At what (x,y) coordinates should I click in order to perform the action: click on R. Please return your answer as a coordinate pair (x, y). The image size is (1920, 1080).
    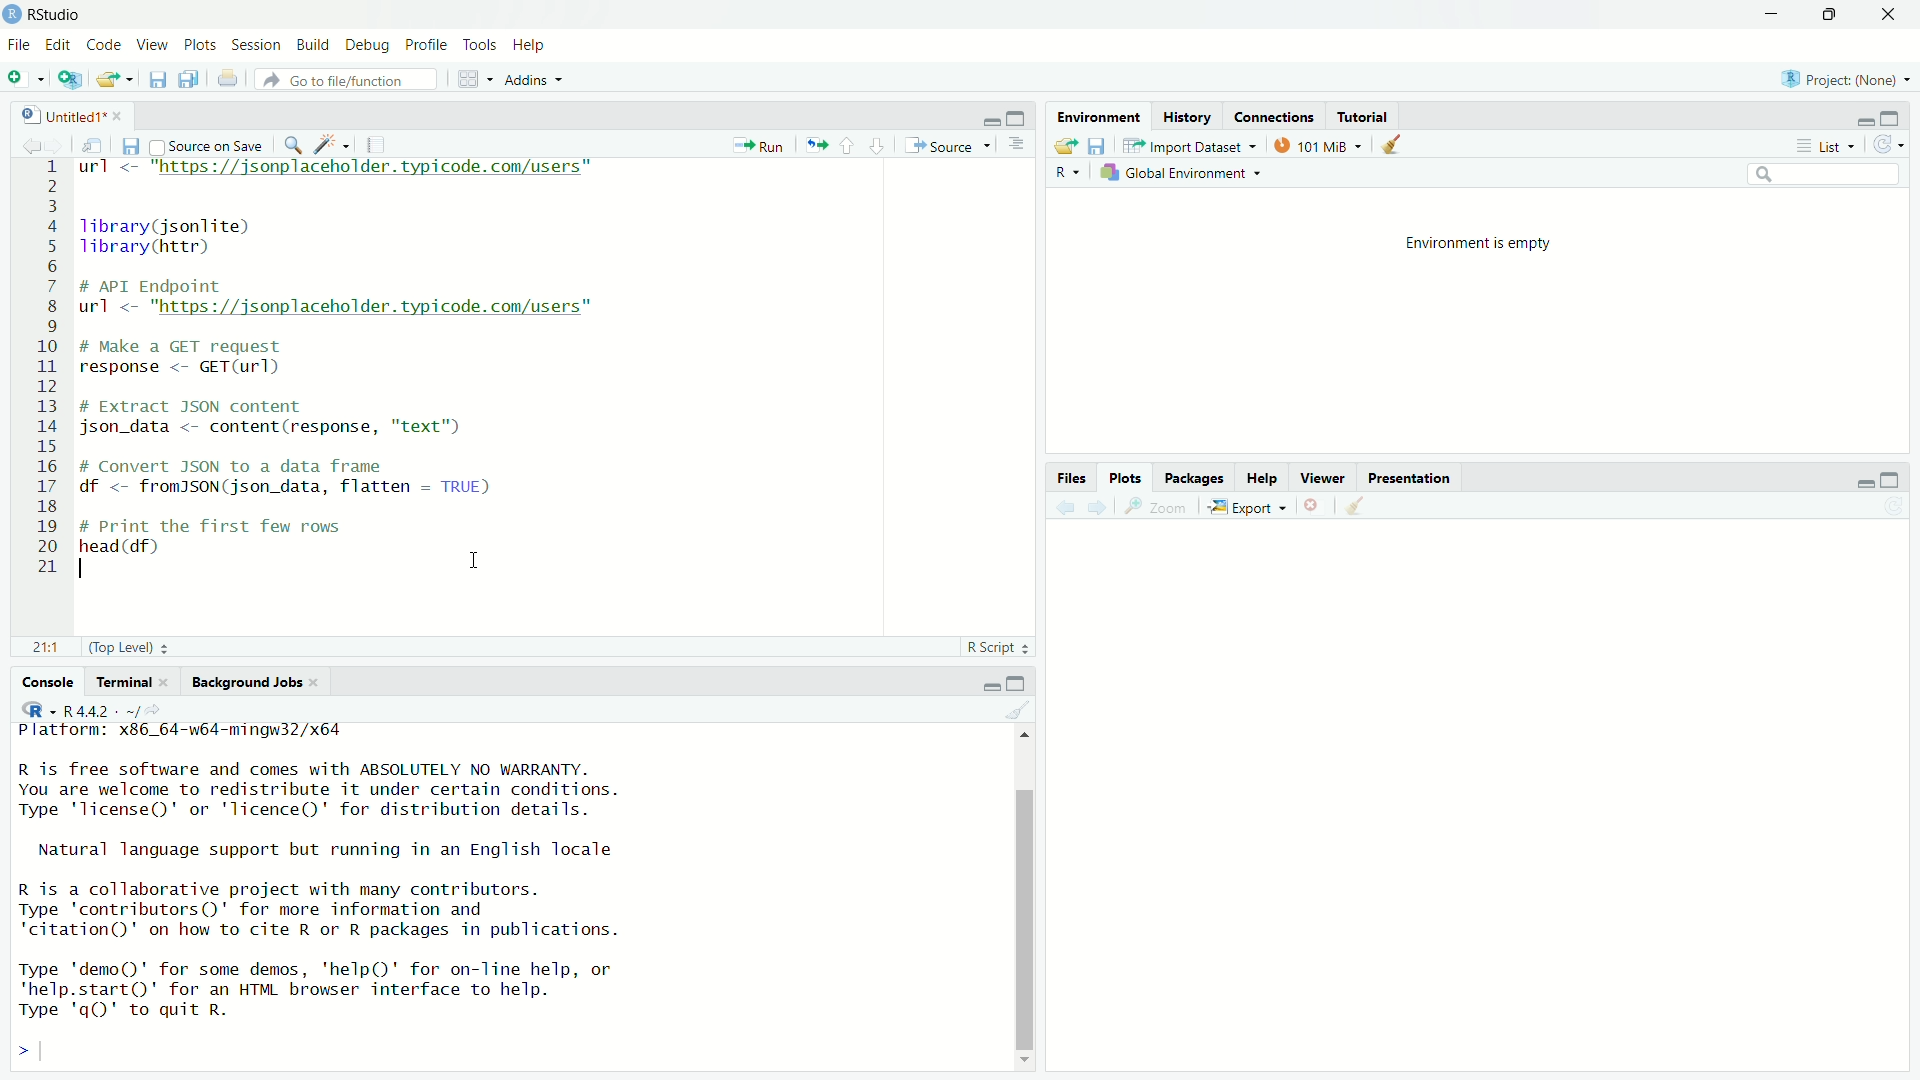
    Looking at the image, I should click on (1068, 173).